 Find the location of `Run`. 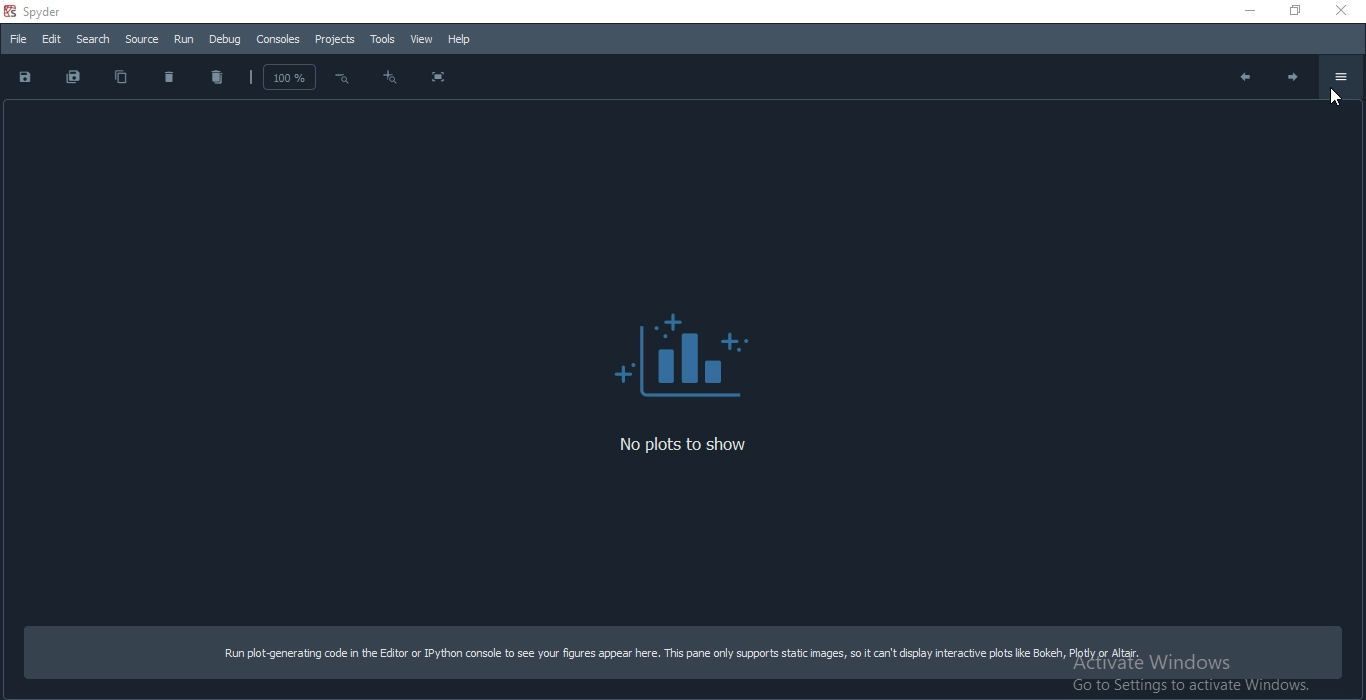

Run is located at coordinates (183, 40).